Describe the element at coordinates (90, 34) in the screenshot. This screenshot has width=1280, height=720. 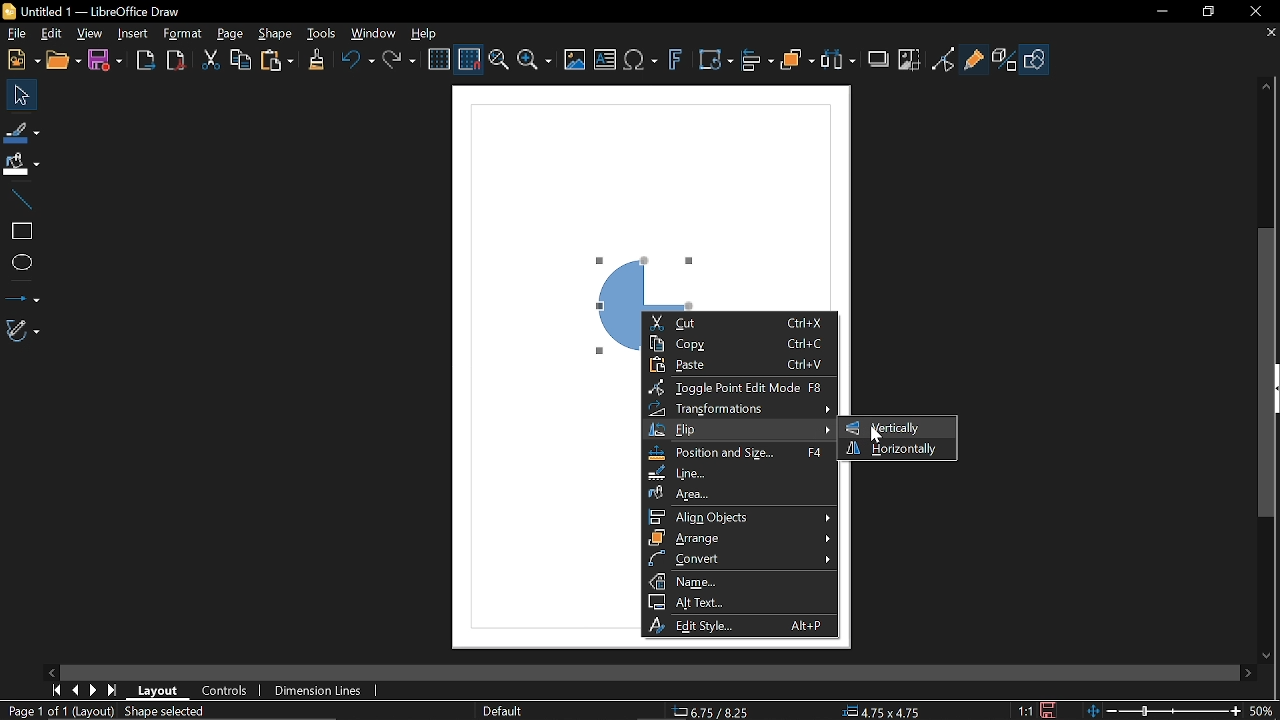
I see `View` at that location.